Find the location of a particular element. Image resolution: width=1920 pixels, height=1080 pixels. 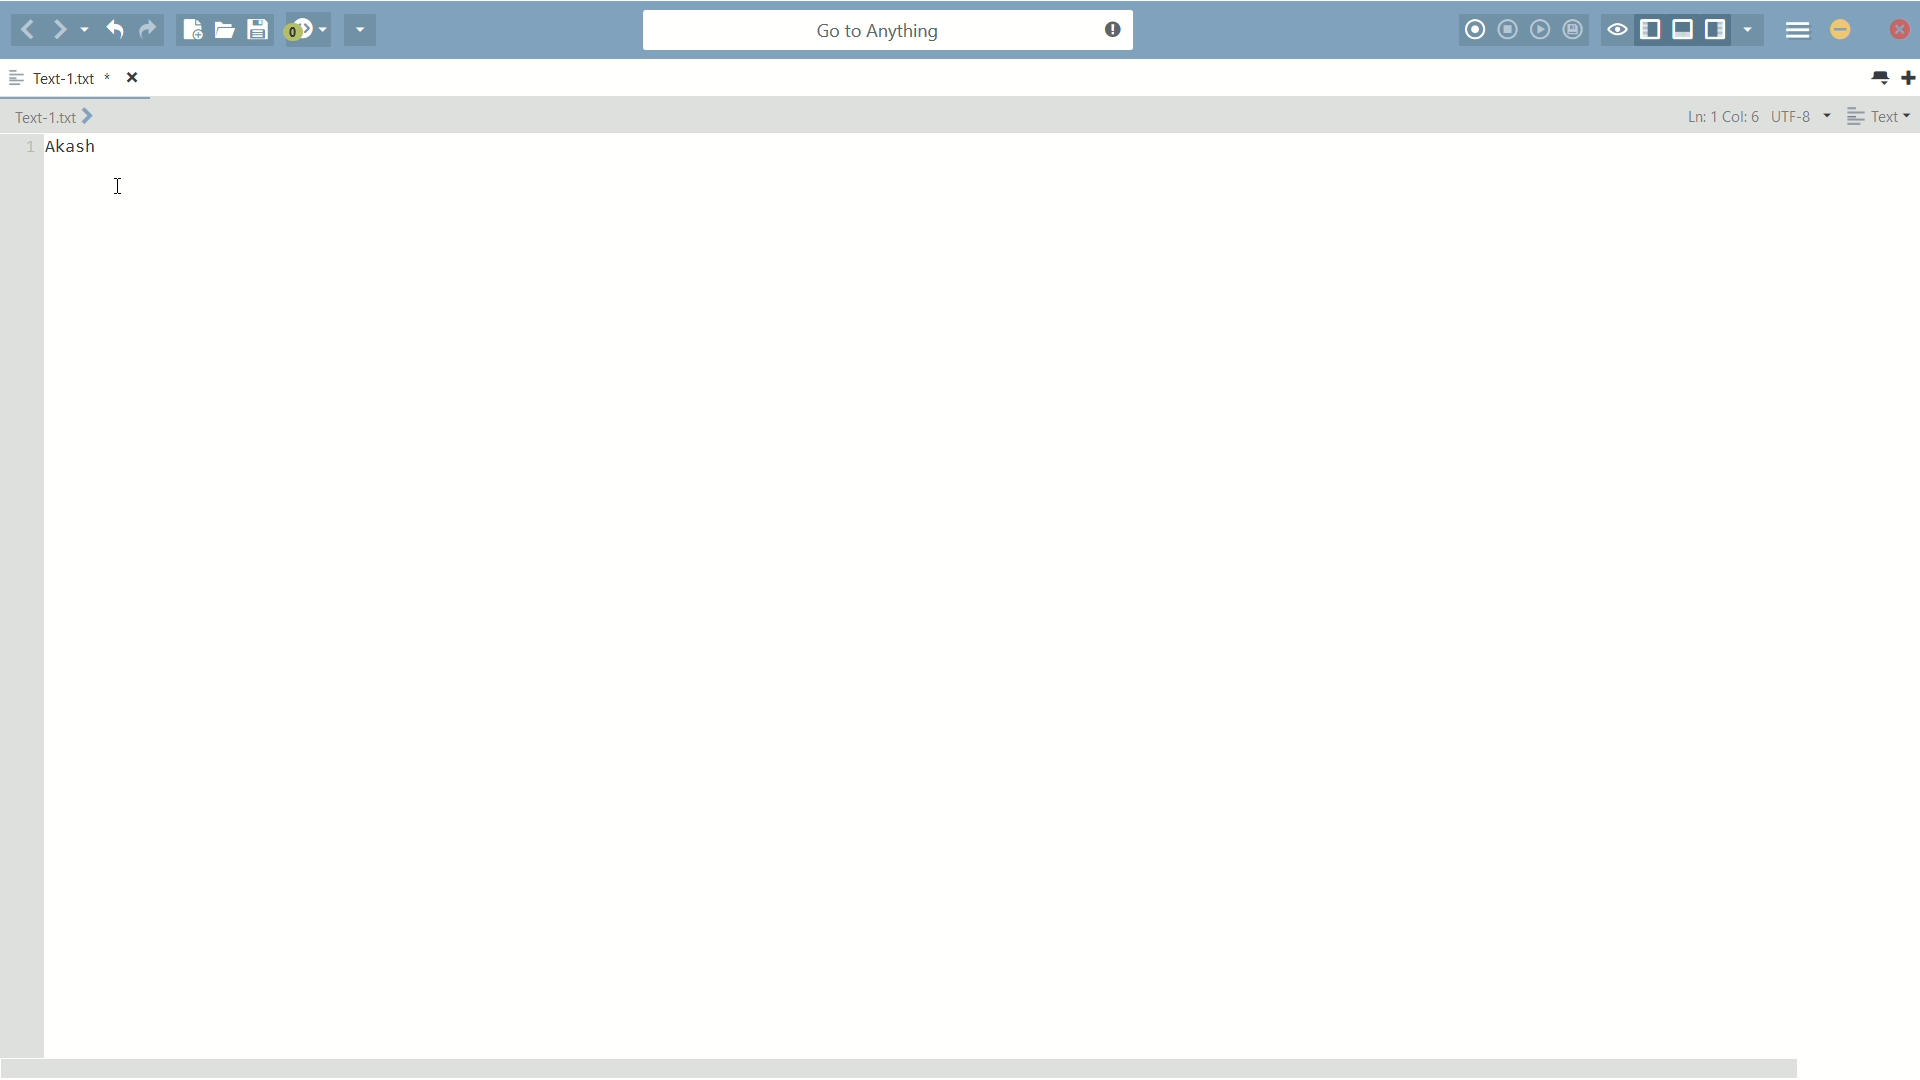

close app is located at coordinates (1902, 30).